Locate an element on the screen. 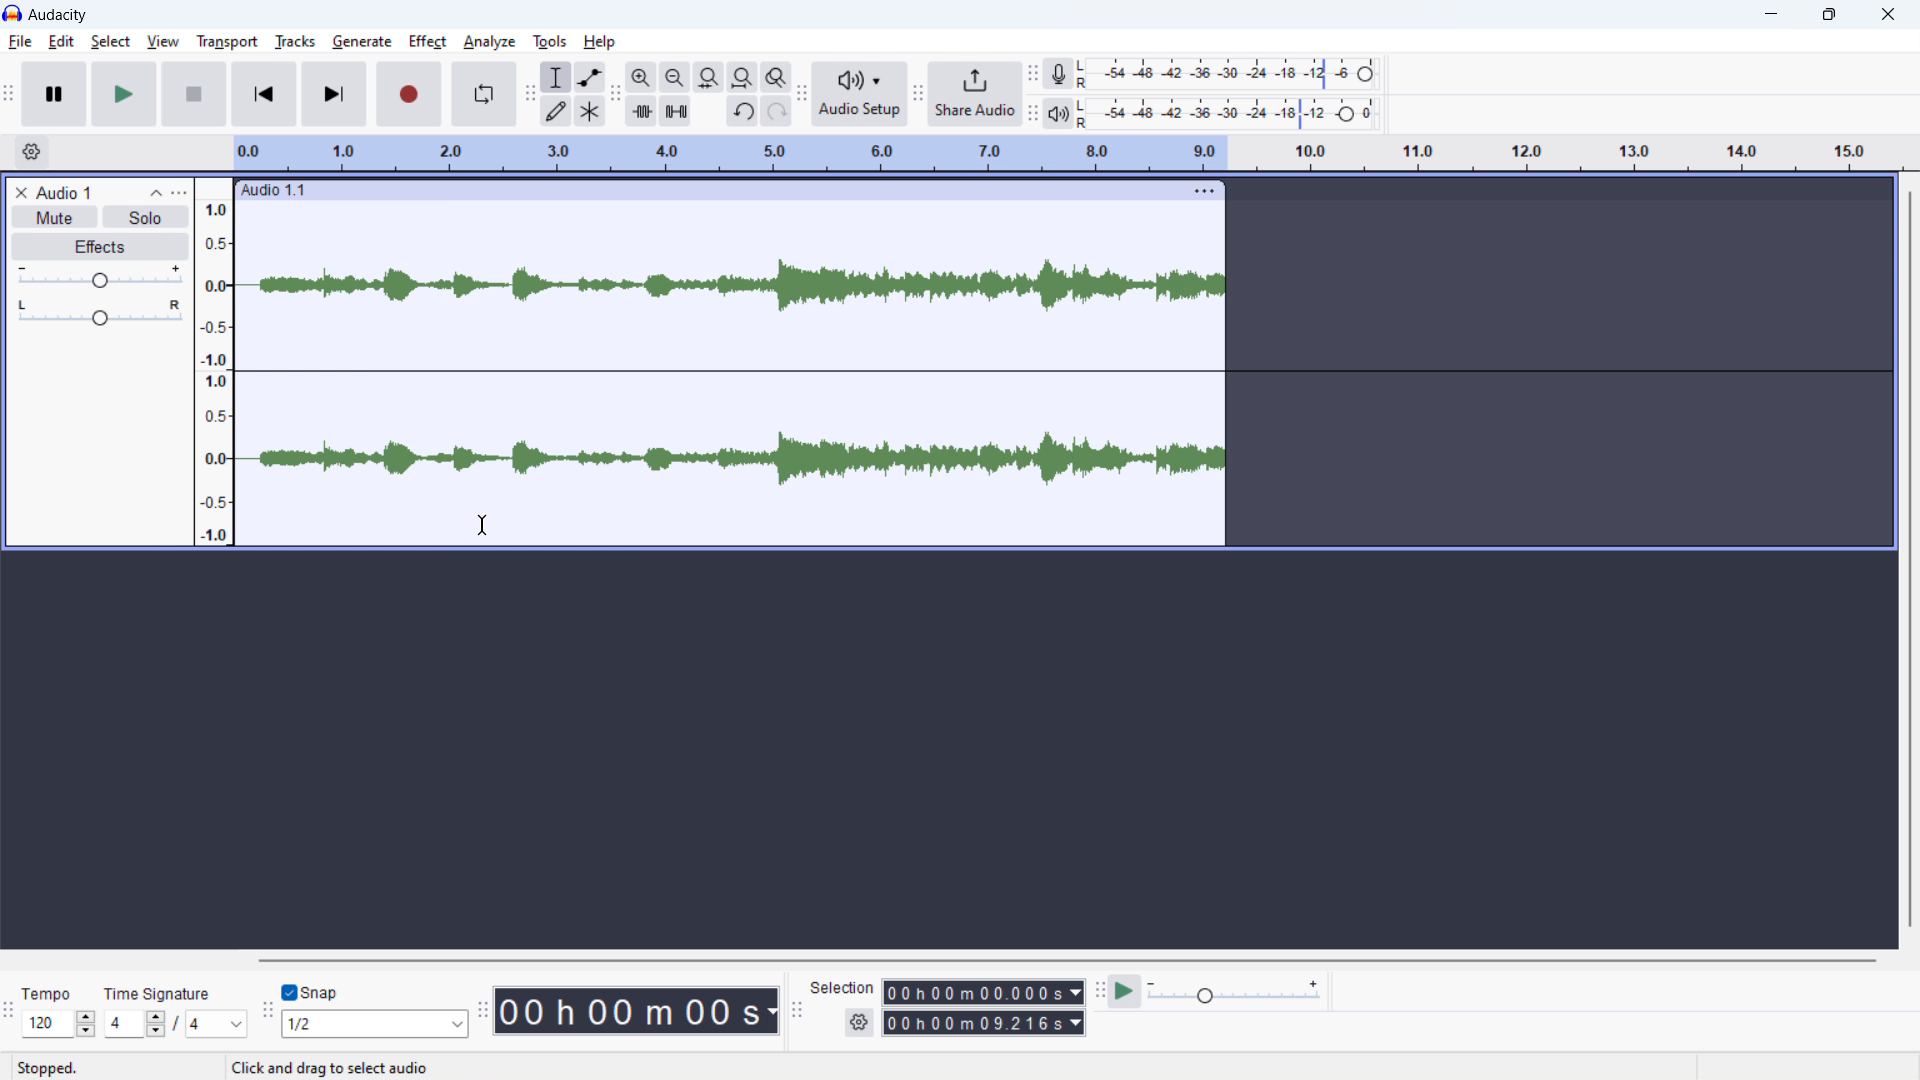 This screenshot has height=1080, width=1920. mute is located at coordinates (53, 217).